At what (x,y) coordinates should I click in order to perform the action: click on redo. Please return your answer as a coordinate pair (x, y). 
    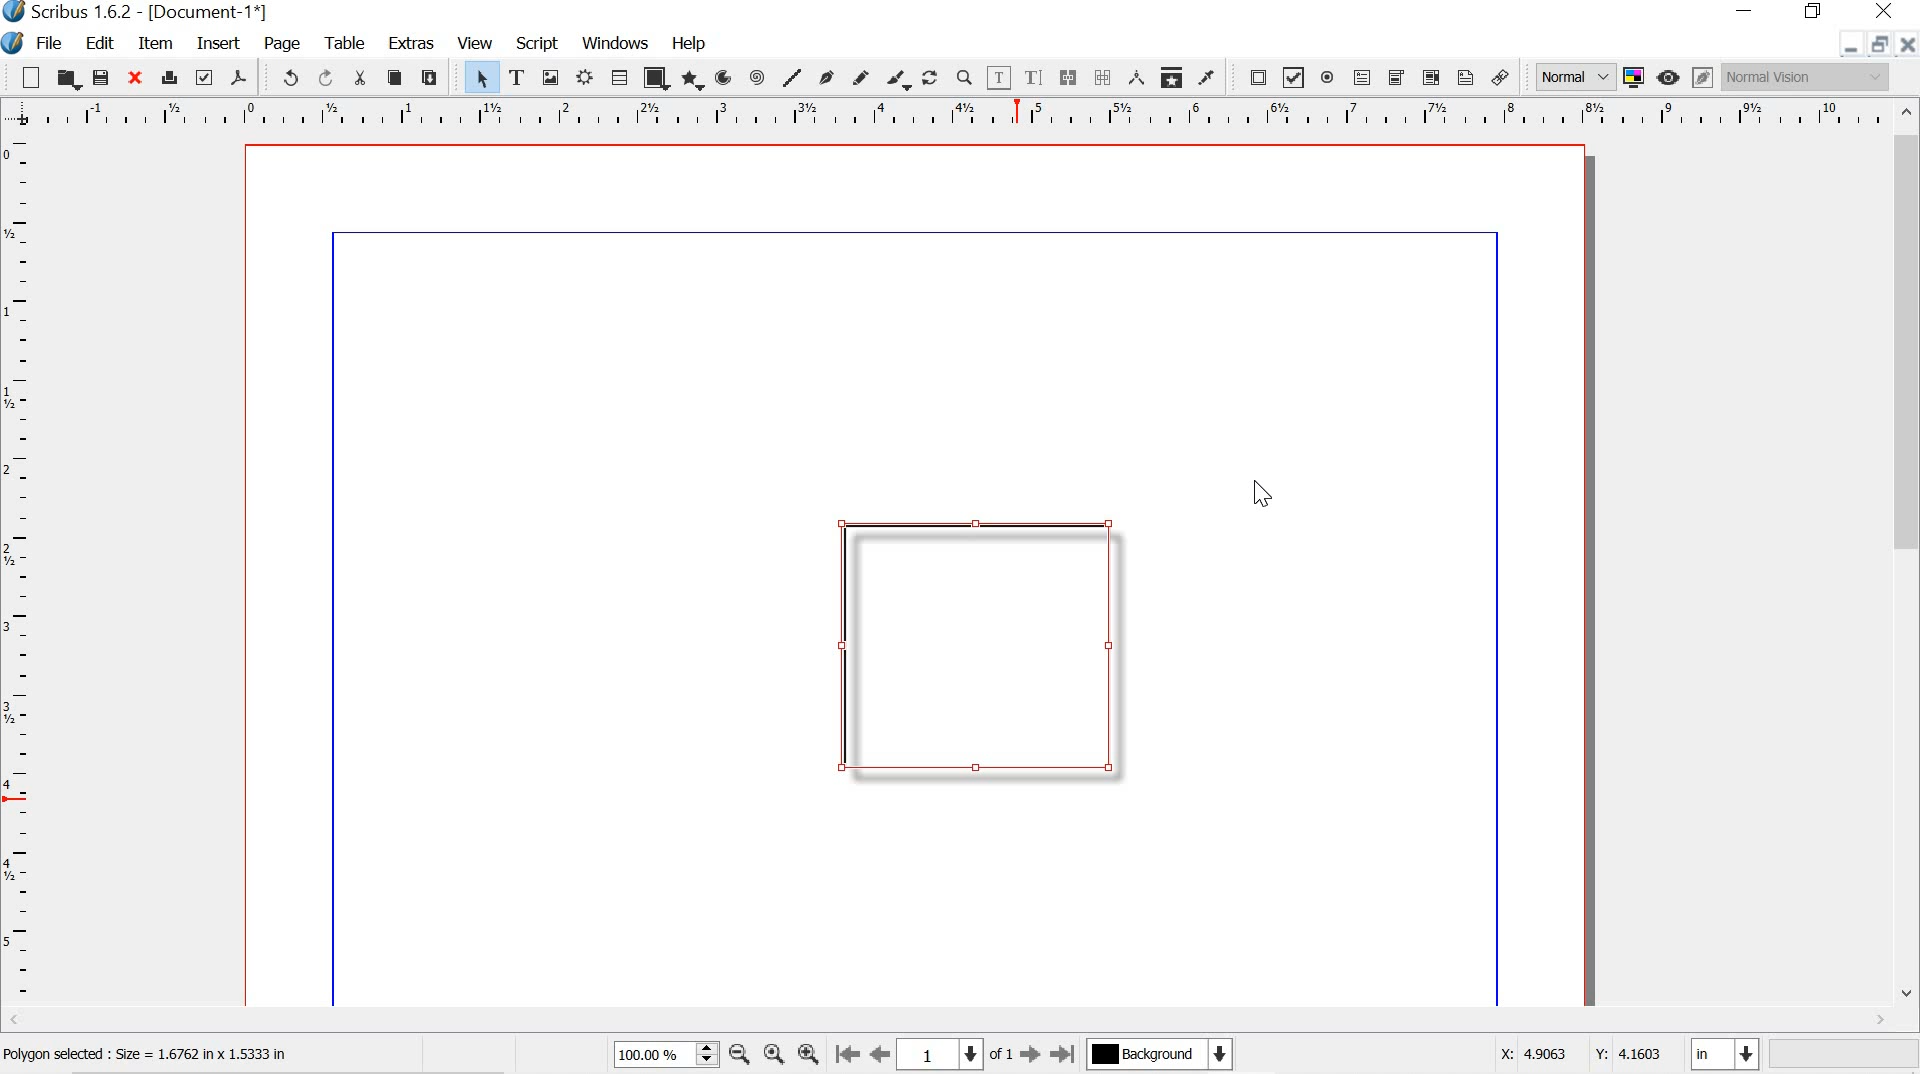
    Looking at the image, I should click on (325, 77).